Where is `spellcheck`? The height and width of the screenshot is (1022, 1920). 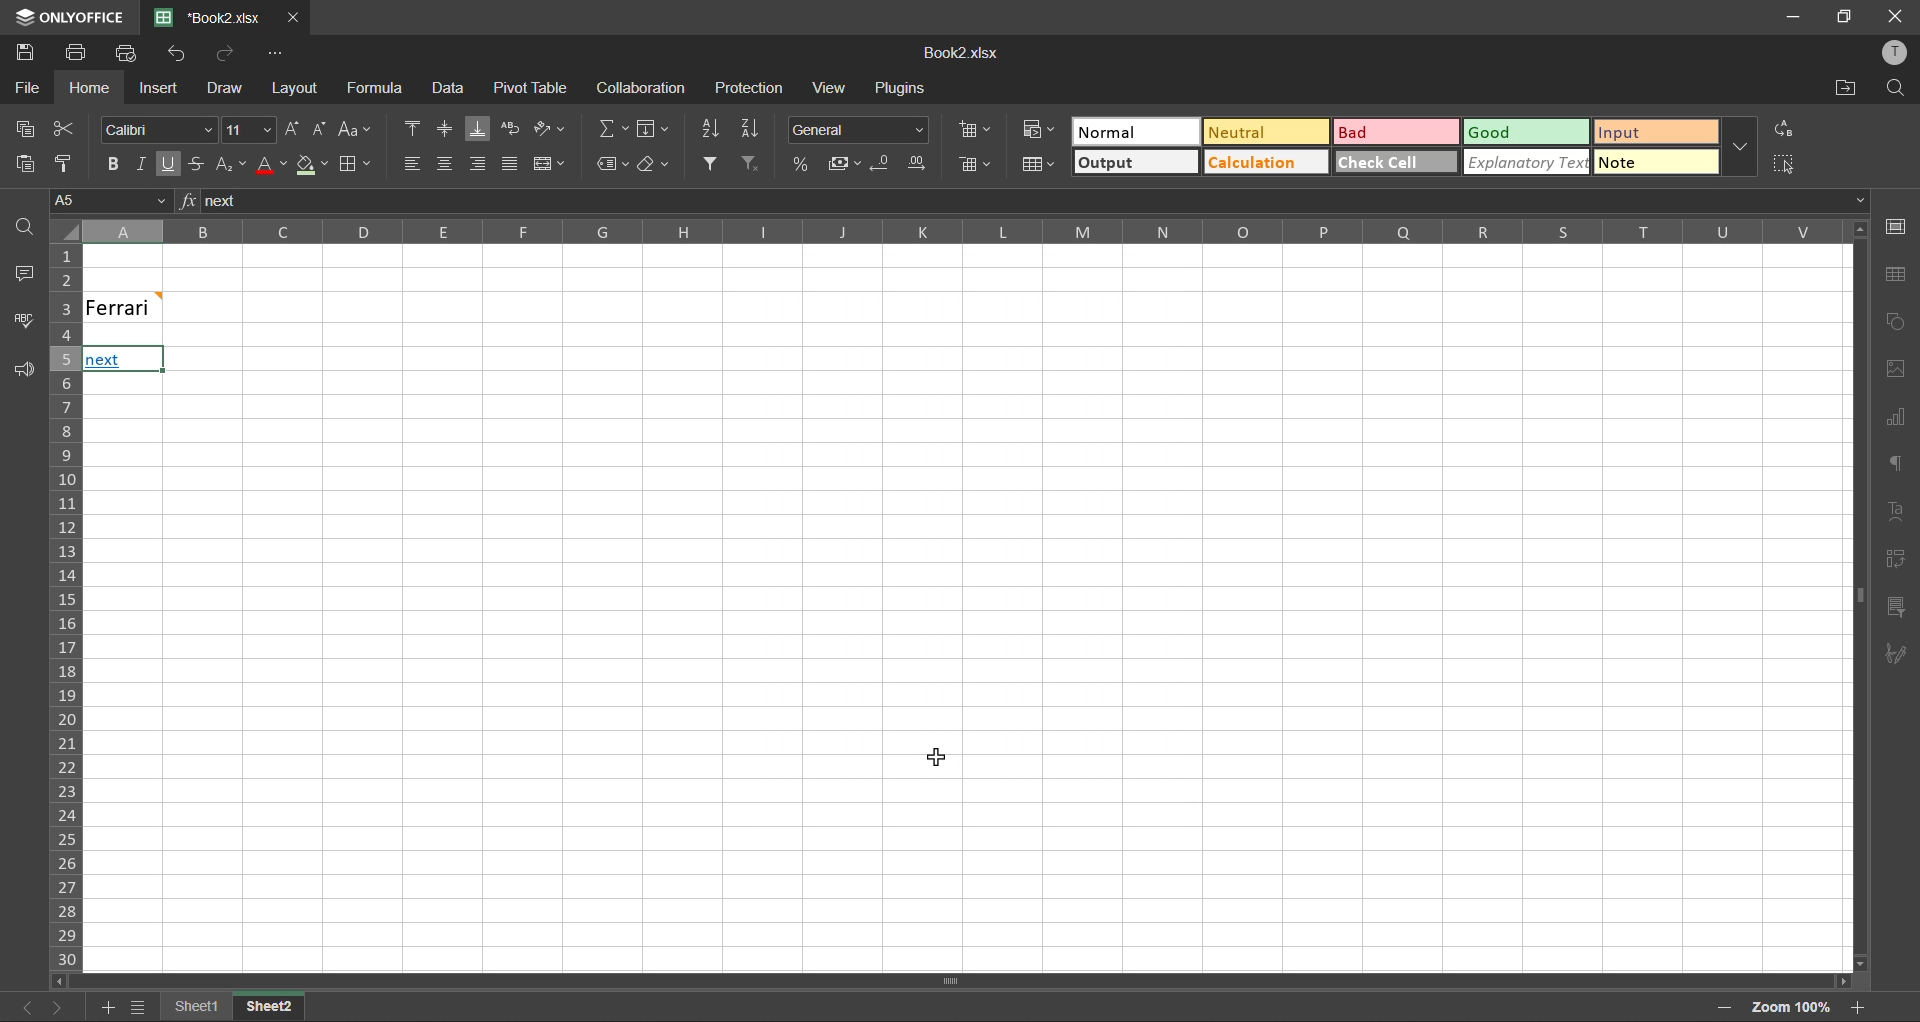
spellcheck is located at coordinates (30, 323).